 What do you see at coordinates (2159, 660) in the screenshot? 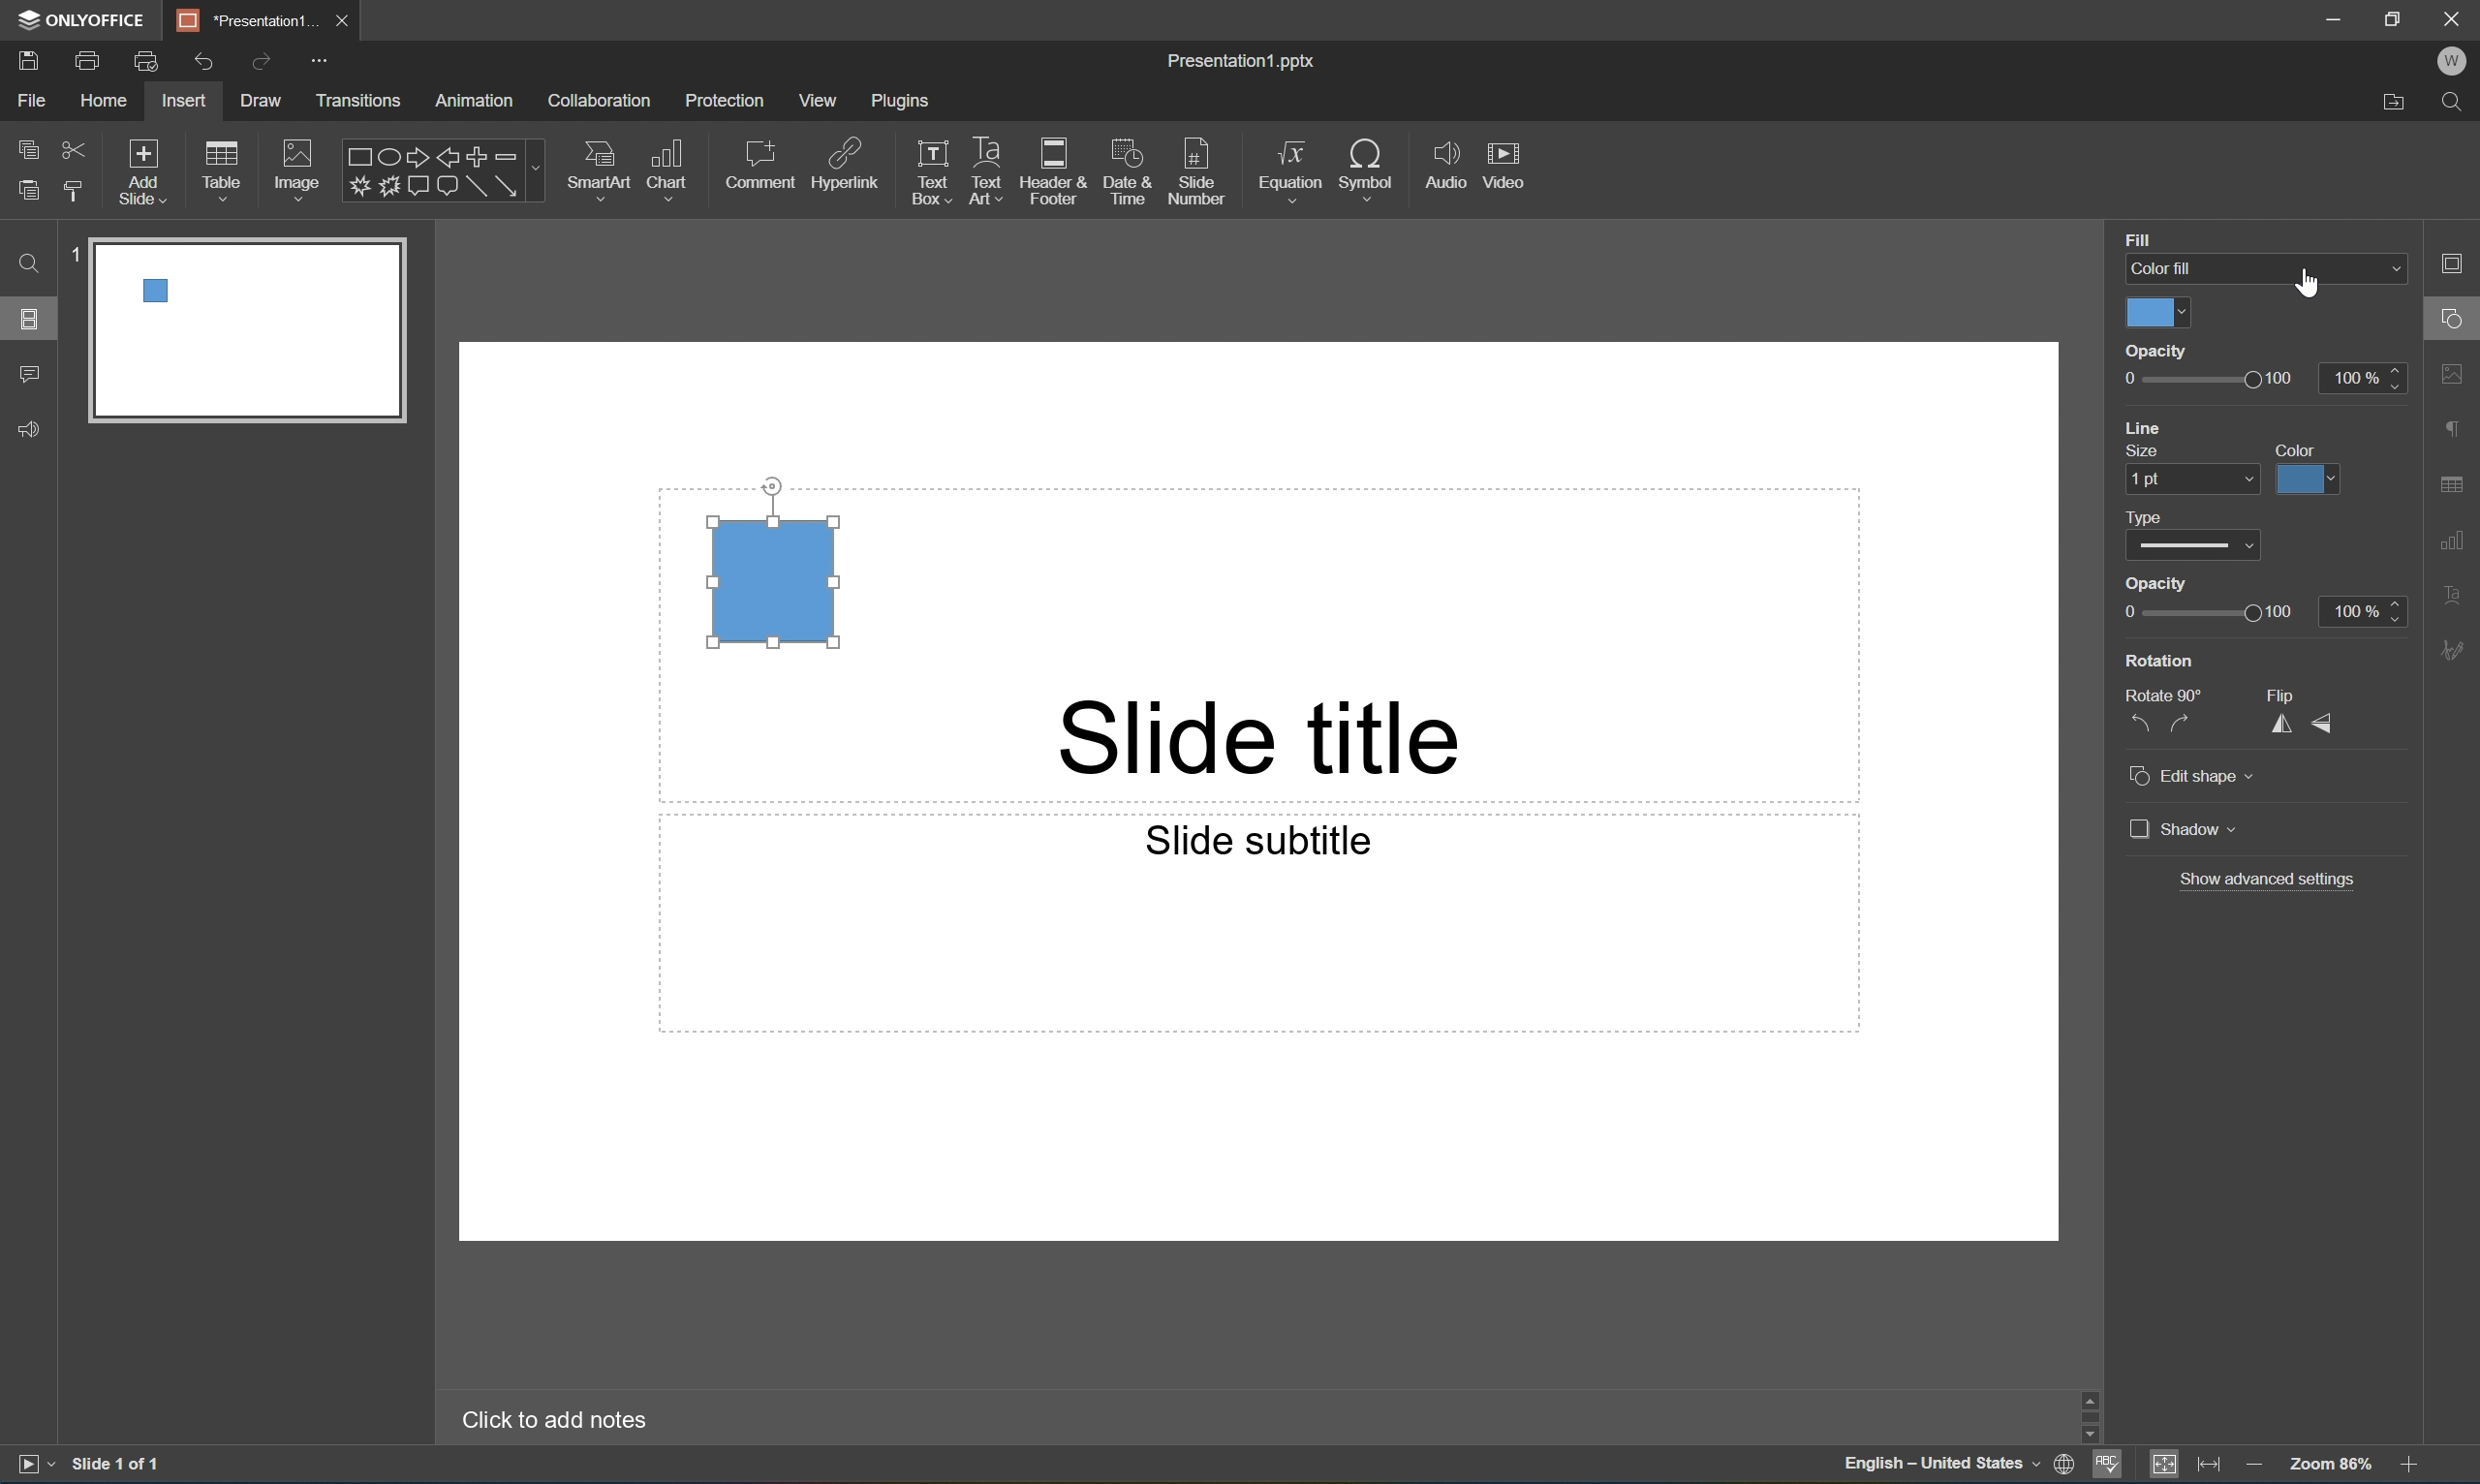
I see `Rotation` at bounding box center [2159, 660].